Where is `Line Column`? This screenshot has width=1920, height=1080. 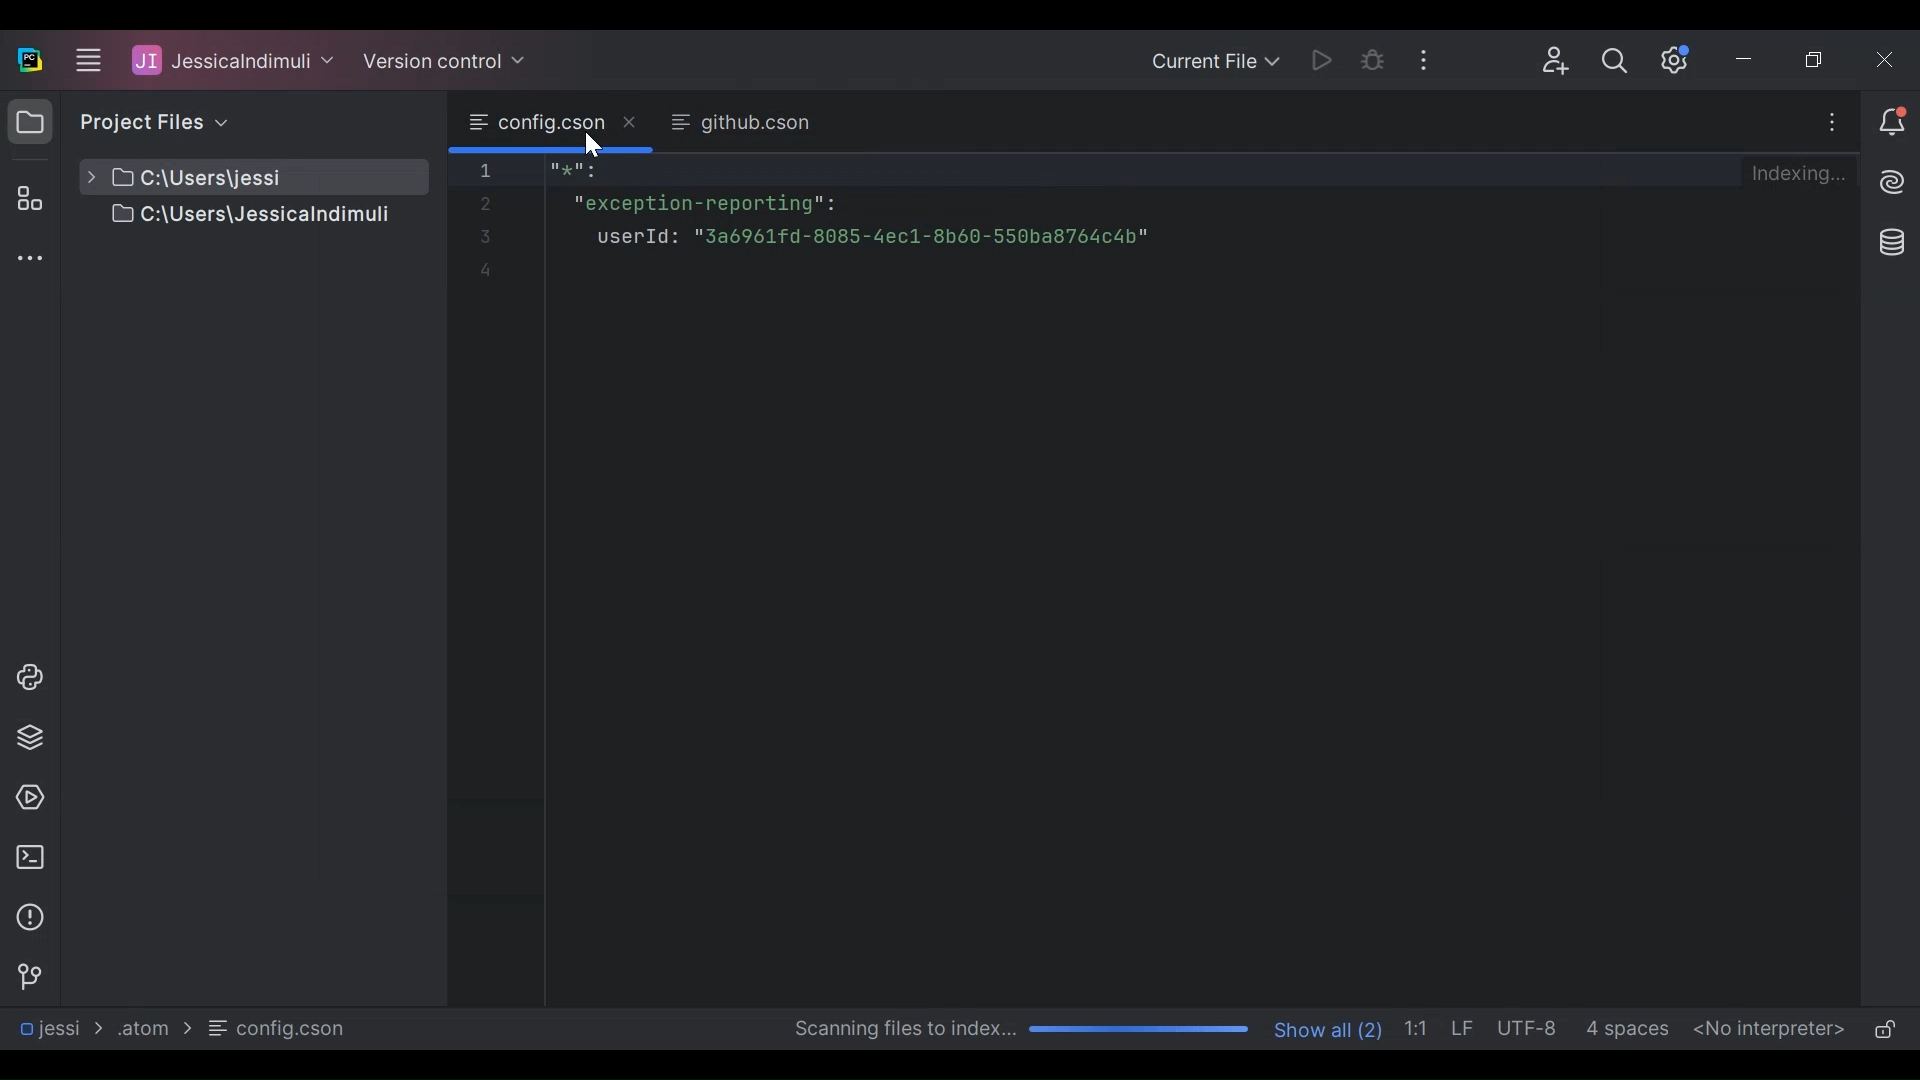
Line Column is located at coordinates (1420, 1027).